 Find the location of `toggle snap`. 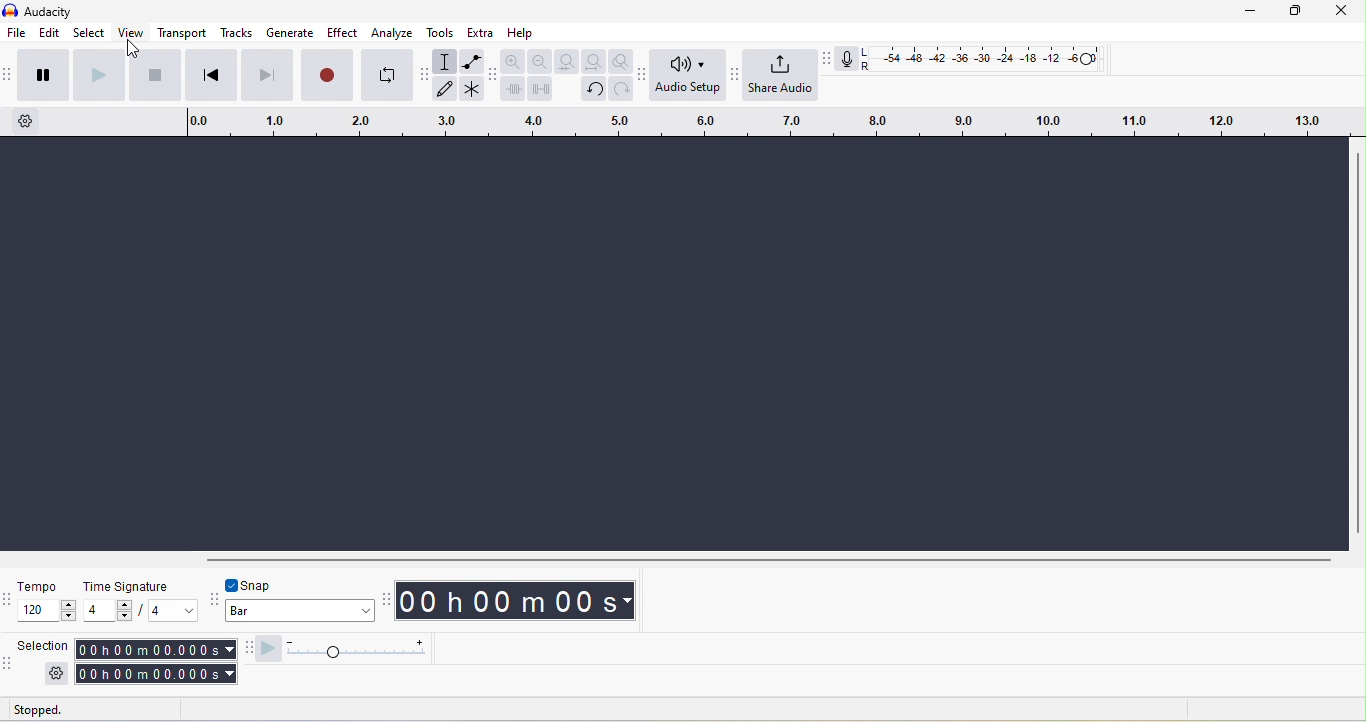

toggle snap is located at coordinates (250, 585).